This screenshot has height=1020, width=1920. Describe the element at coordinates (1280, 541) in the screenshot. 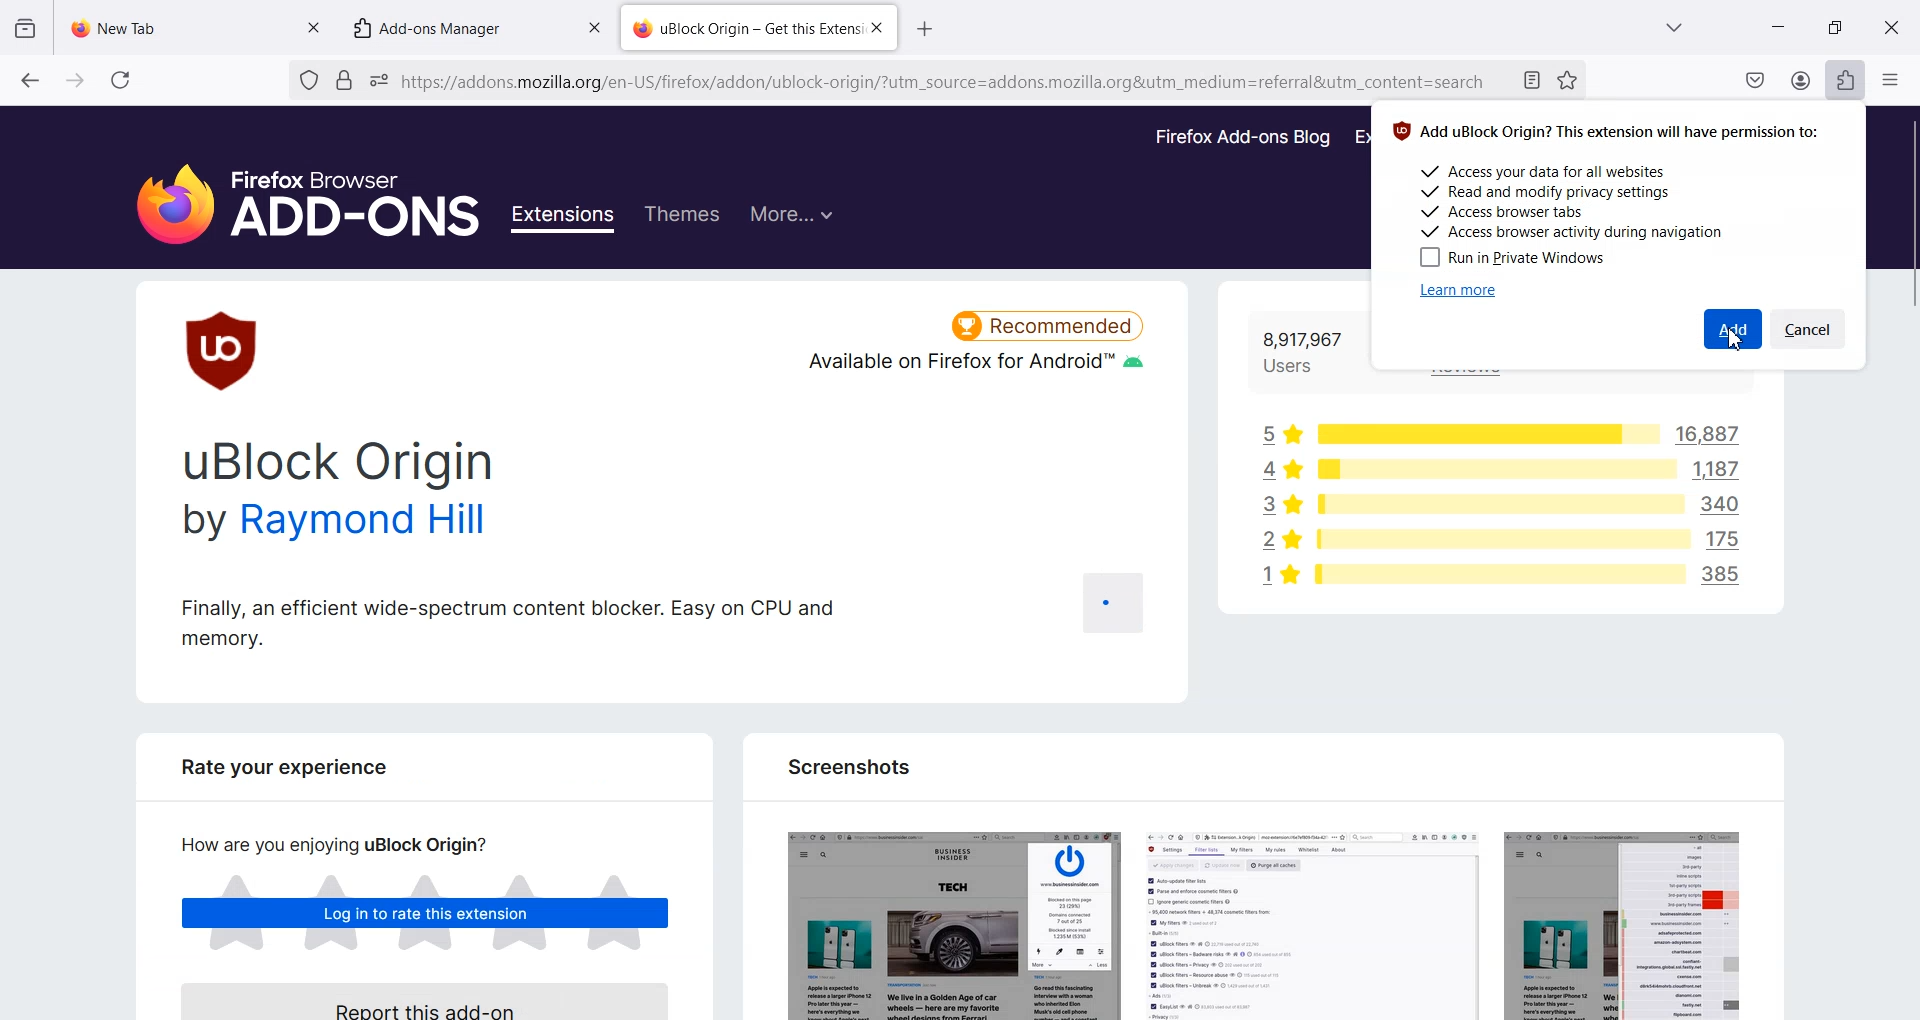

I see `2 star rating` at that location.